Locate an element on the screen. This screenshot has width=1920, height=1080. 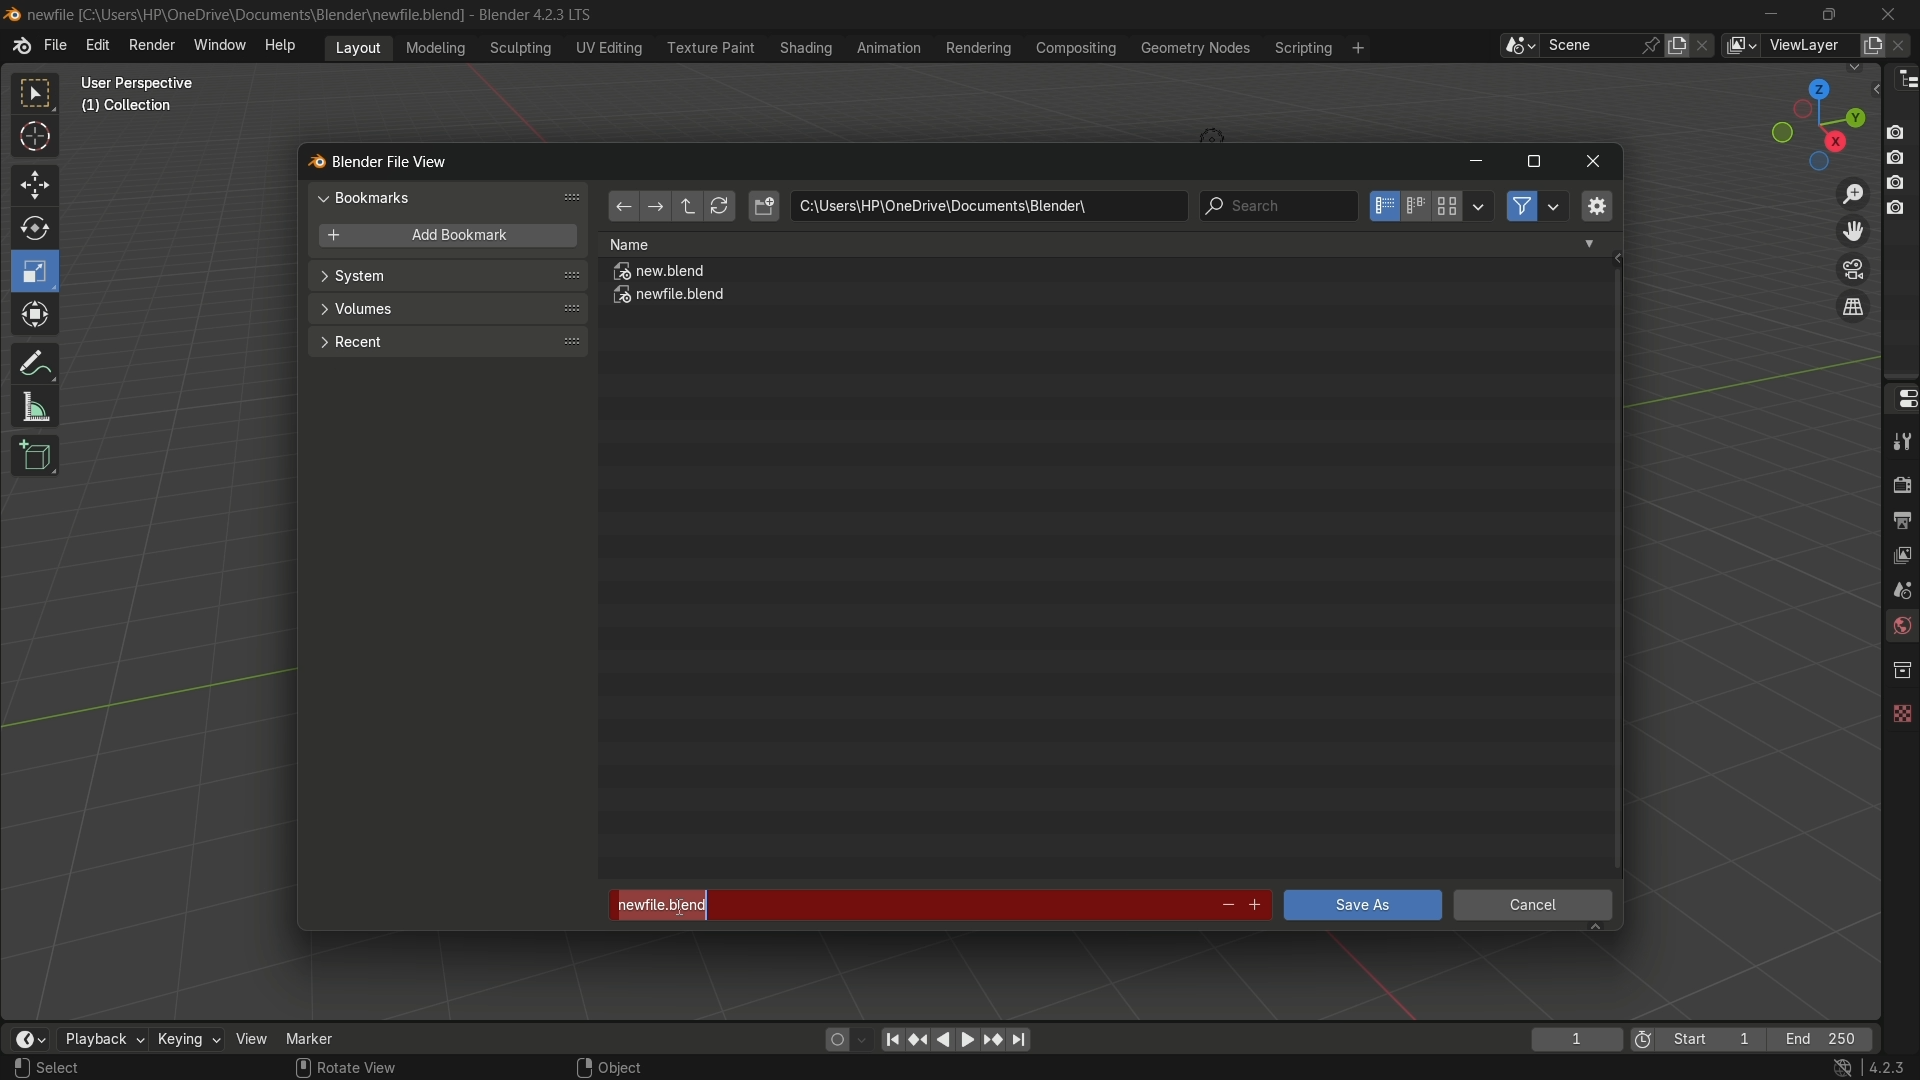
newfile.blend is located at coordinates (902, 905).